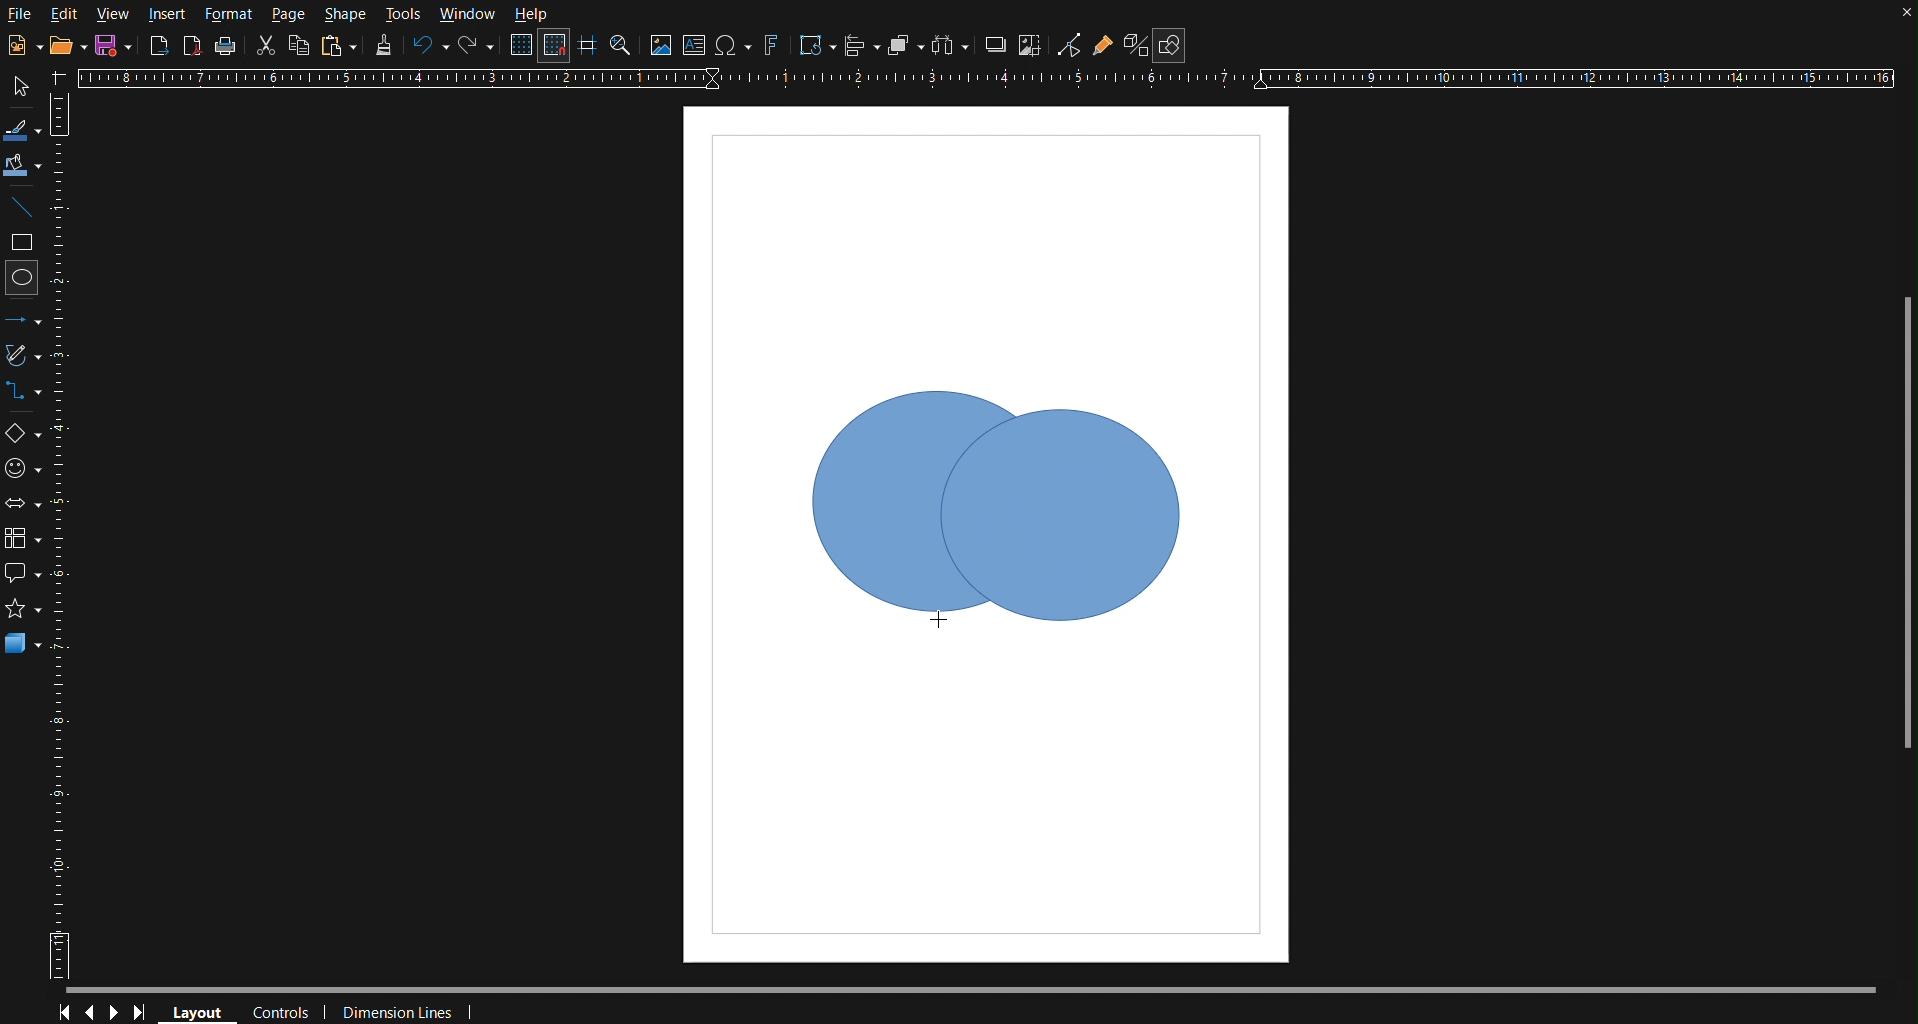 The image size is (1918, 1024). What do you see at coordinates (1103, 47) in the screenshot?
I see `Gluepoint Function` at bounding box center [1103, 47].